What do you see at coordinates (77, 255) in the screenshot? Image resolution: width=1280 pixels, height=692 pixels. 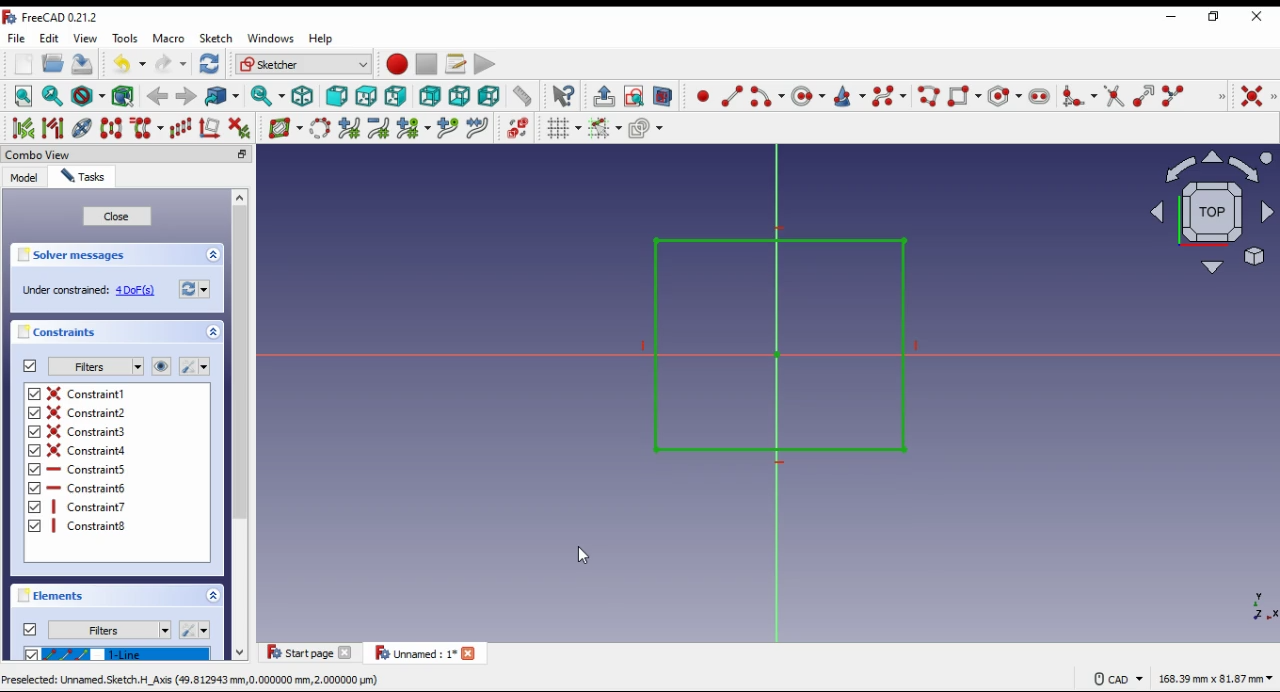 I see `solver messages` at bounding box center [77, 255].